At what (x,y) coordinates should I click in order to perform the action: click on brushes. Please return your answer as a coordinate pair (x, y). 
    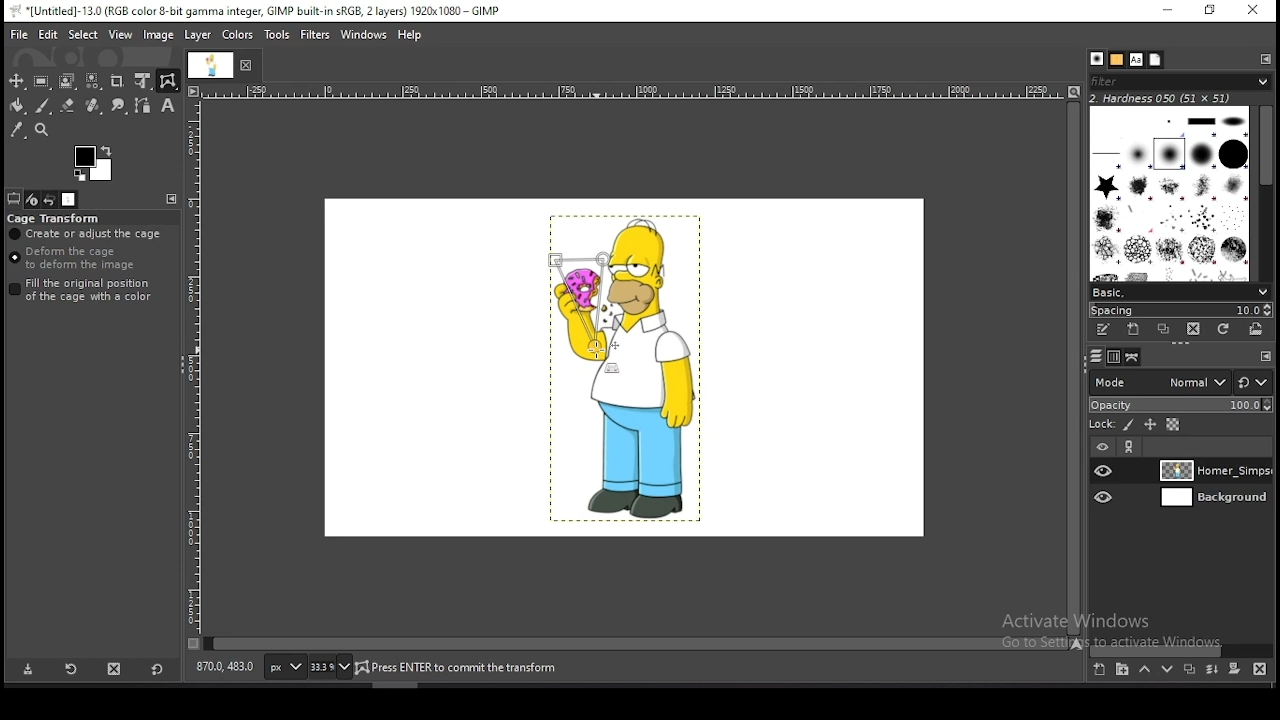
    Looking at the image, I should click on (1171, 192).